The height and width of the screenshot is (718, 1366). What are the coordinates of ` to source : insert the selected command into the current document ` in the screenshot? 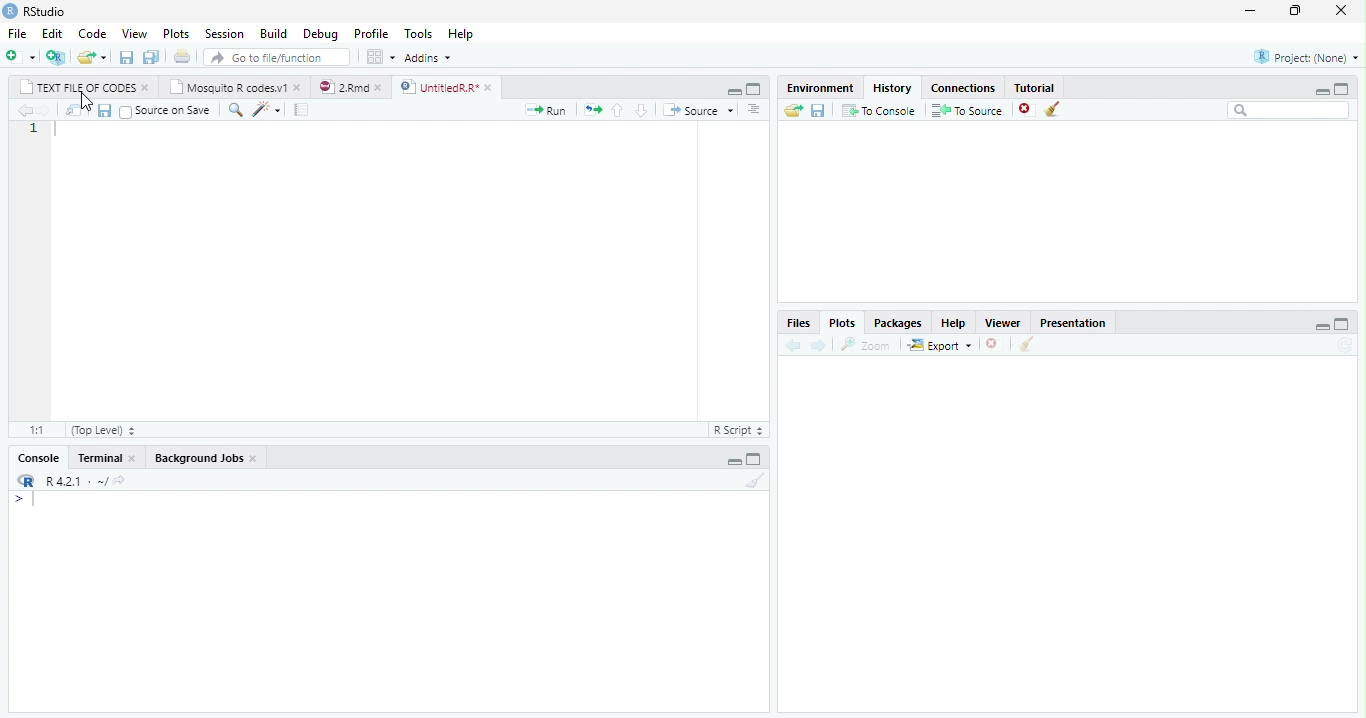 It's located at (964, 110).